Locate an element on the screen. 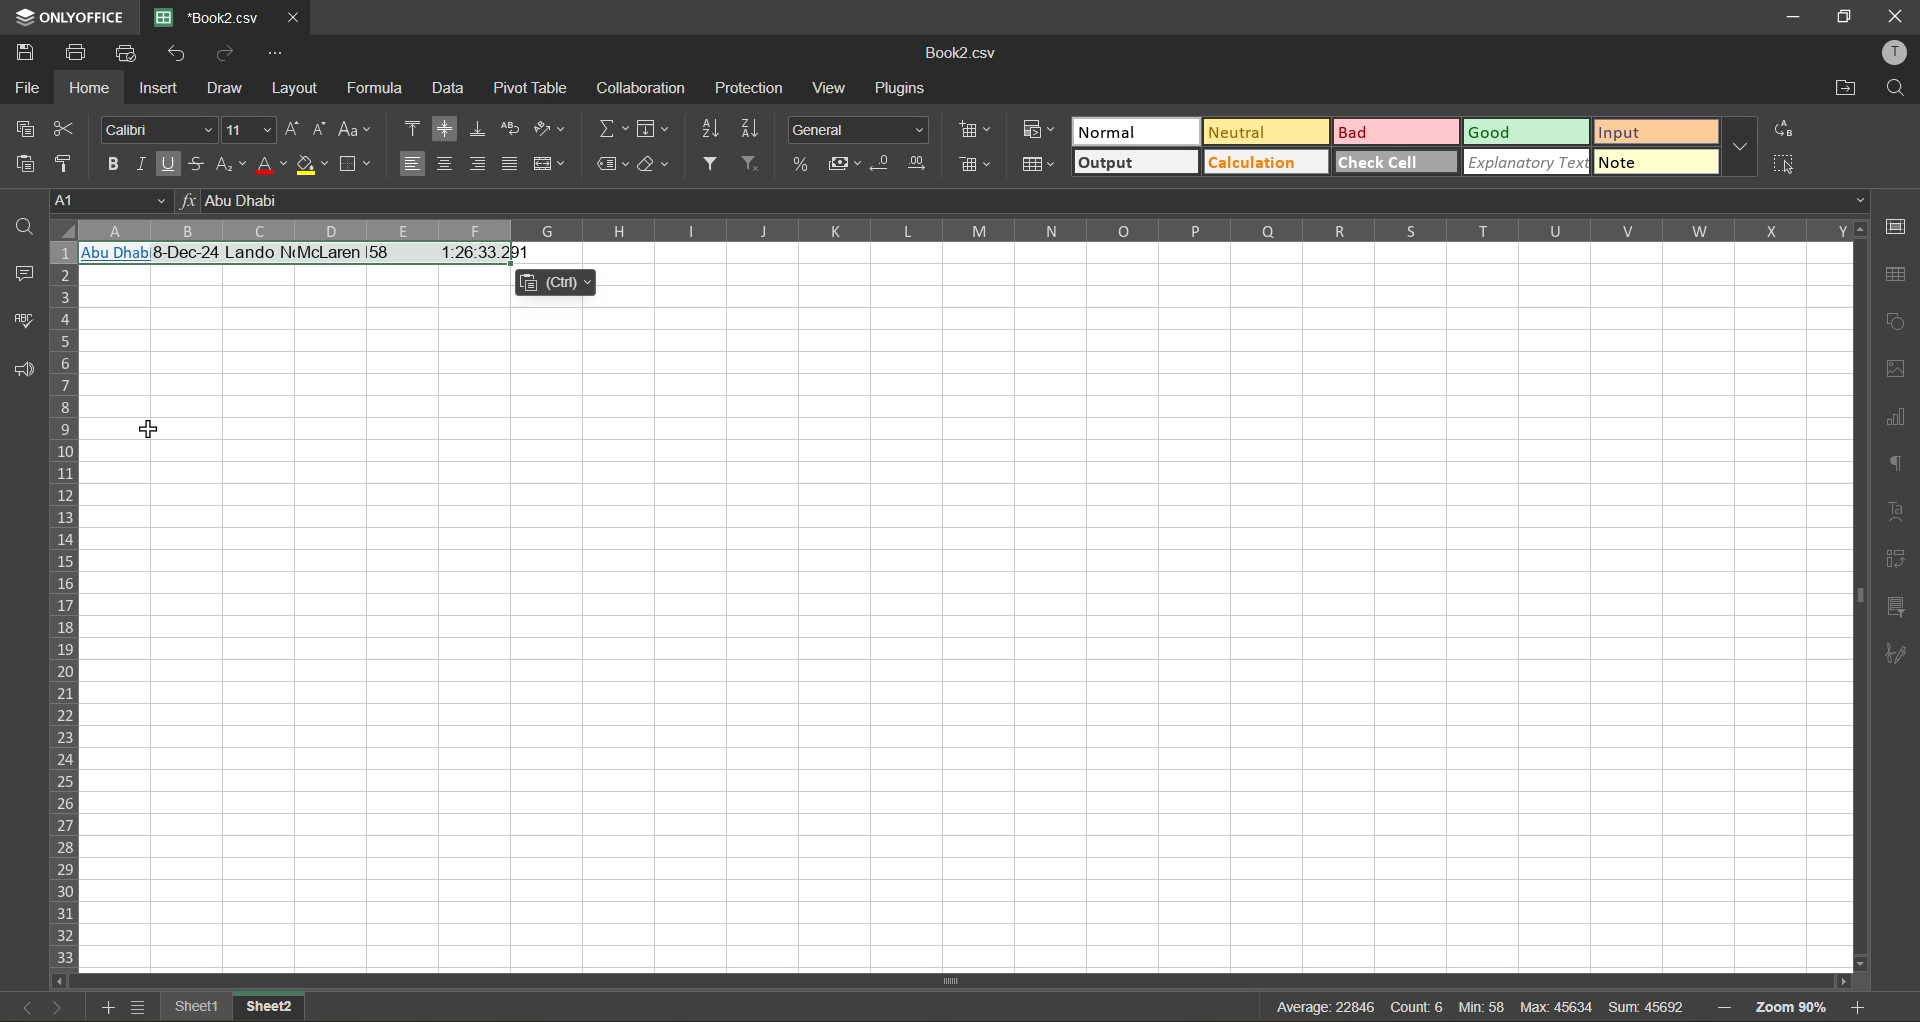 The image size is (1920, 1022). data pasted from row is located at coordinates (313, 258).